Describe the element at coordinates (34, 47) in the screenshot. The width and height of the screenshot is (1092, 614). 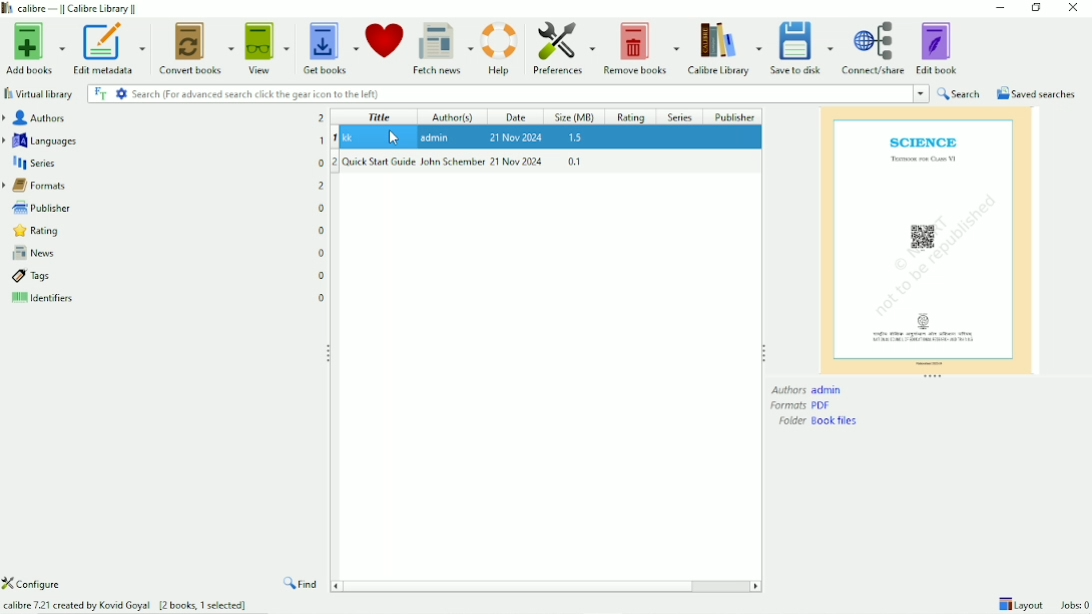
I see `Add books` at that location.